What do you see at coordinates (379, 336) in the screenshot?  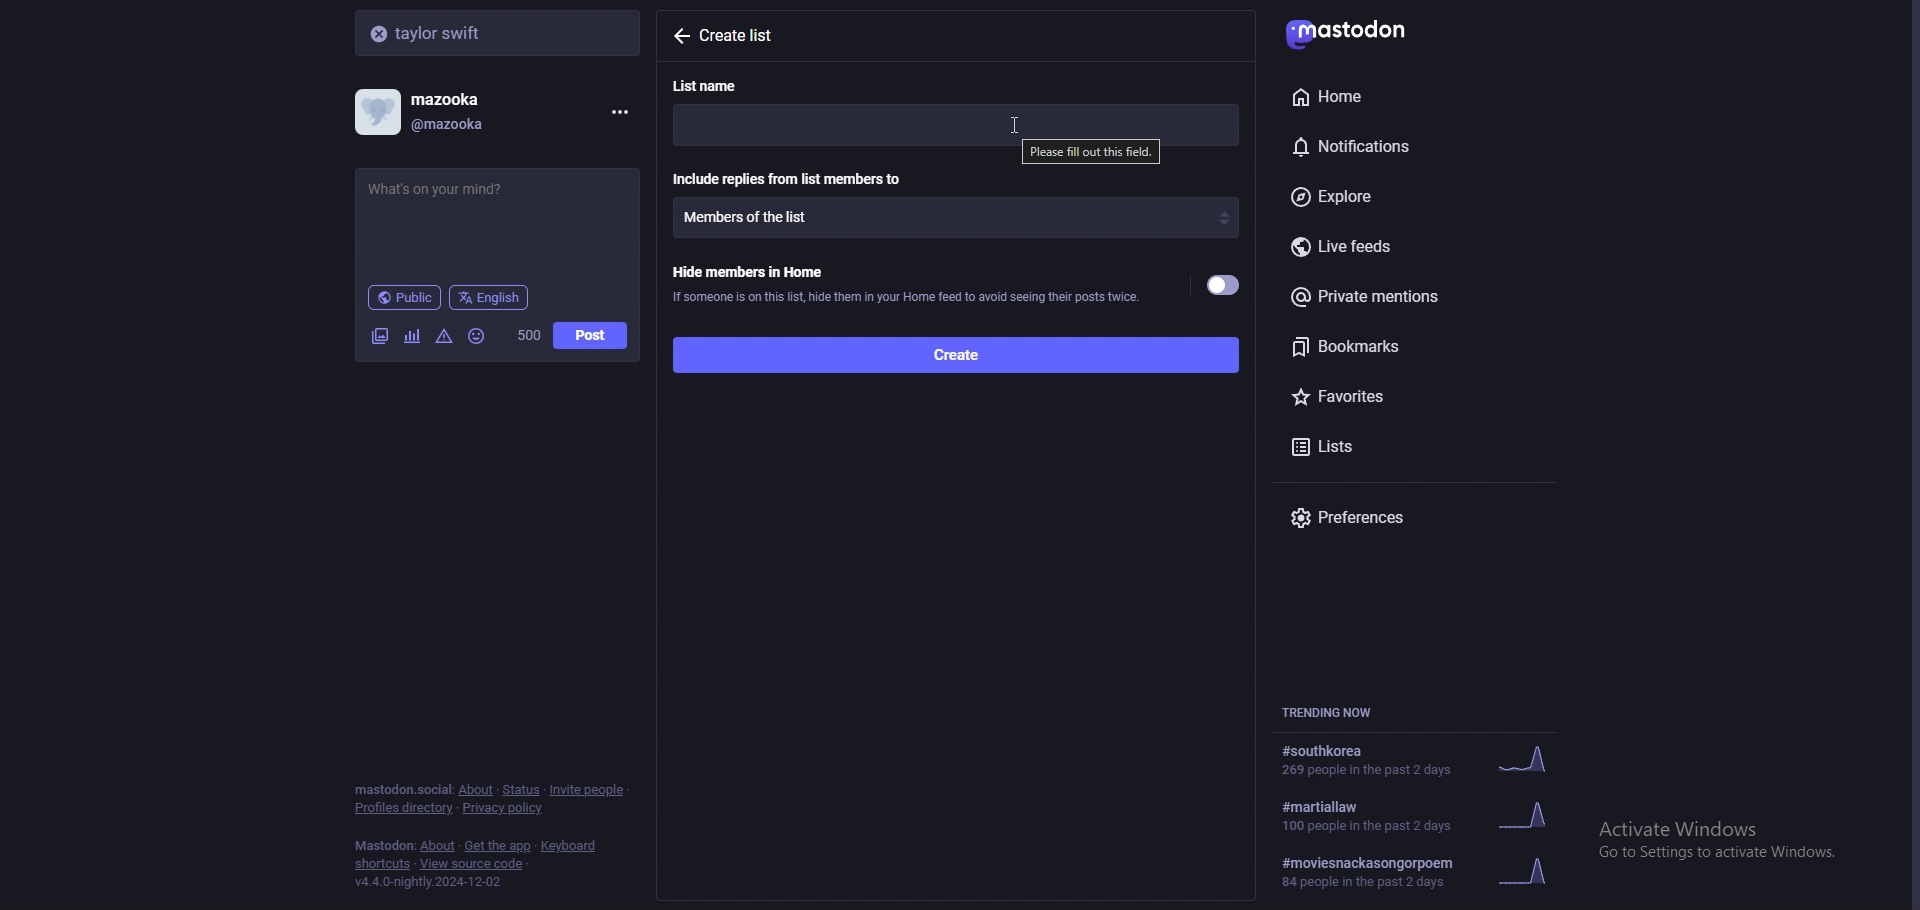 I see `image` at bounding box center [379, 336].